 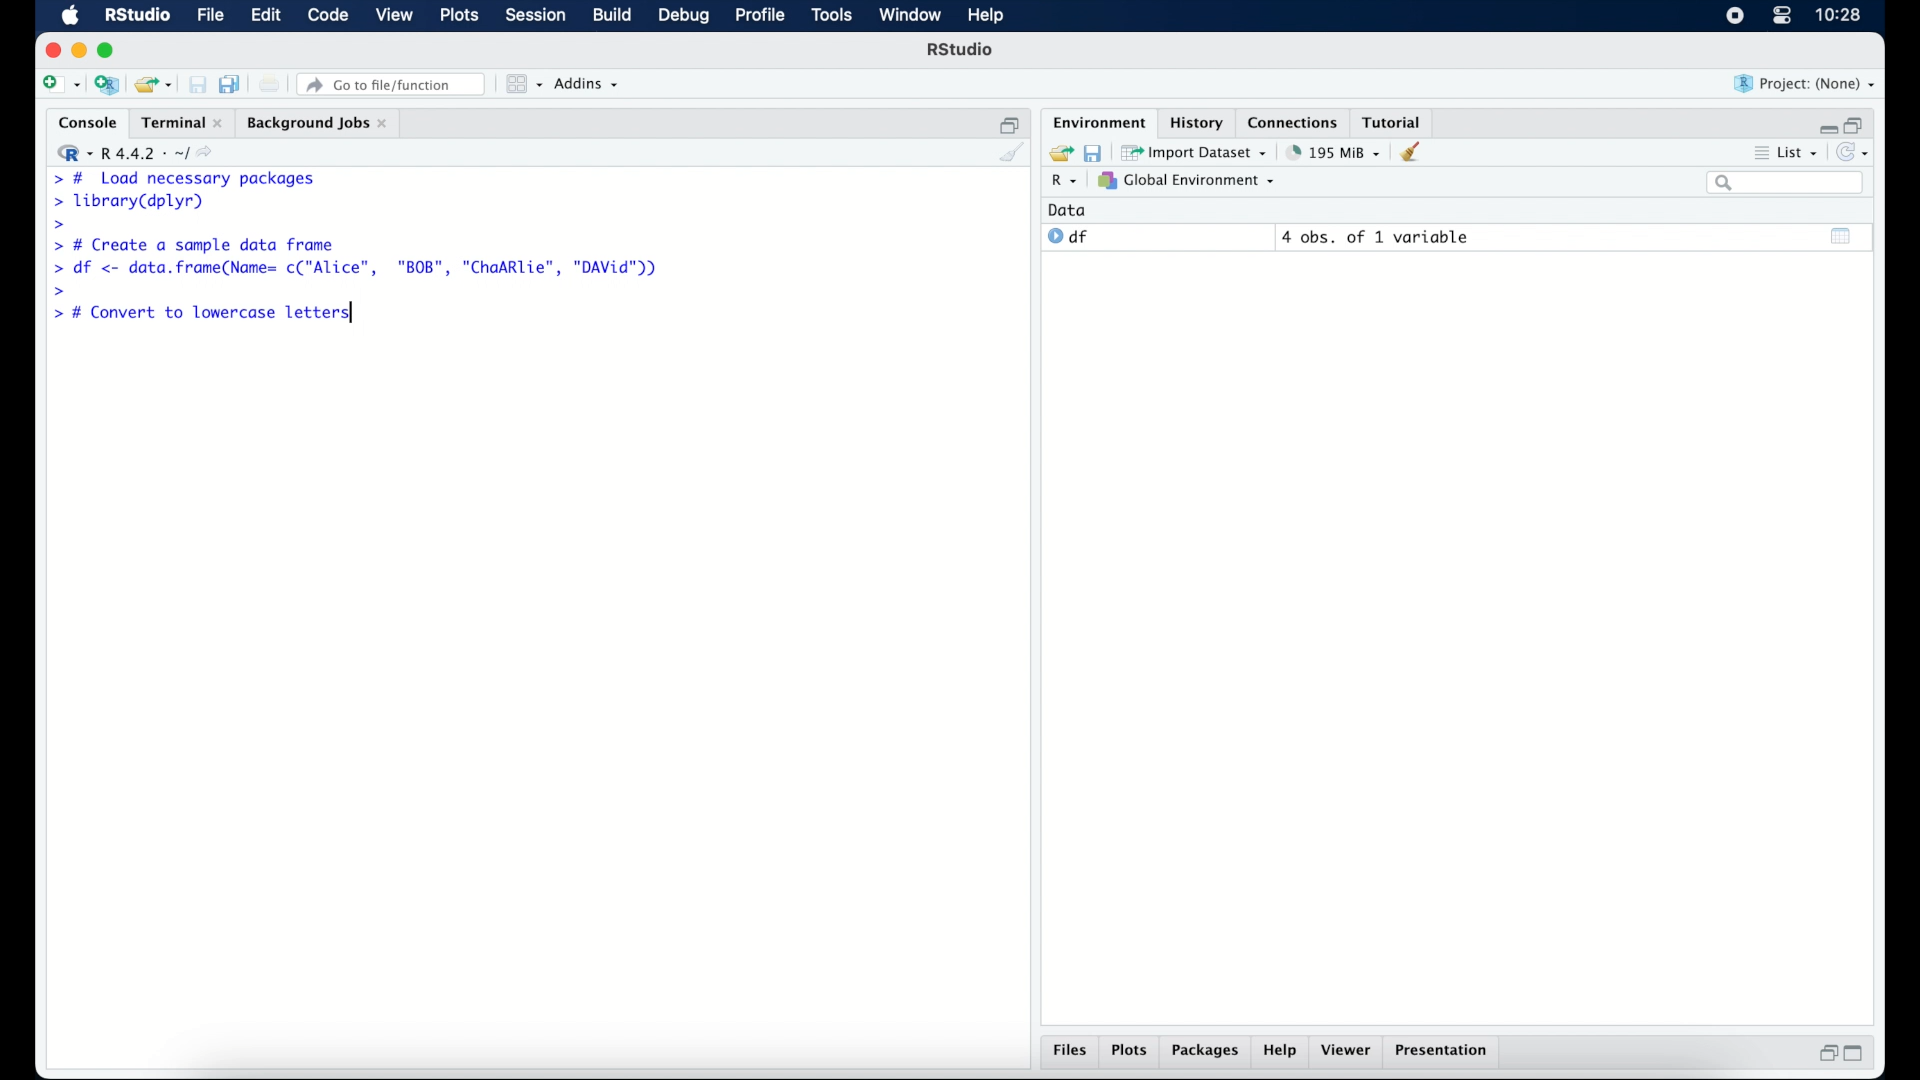 What do you see at coordinates (176, 122) in the screenshot?
I see `Terminal` at bounding box center [176, 122].